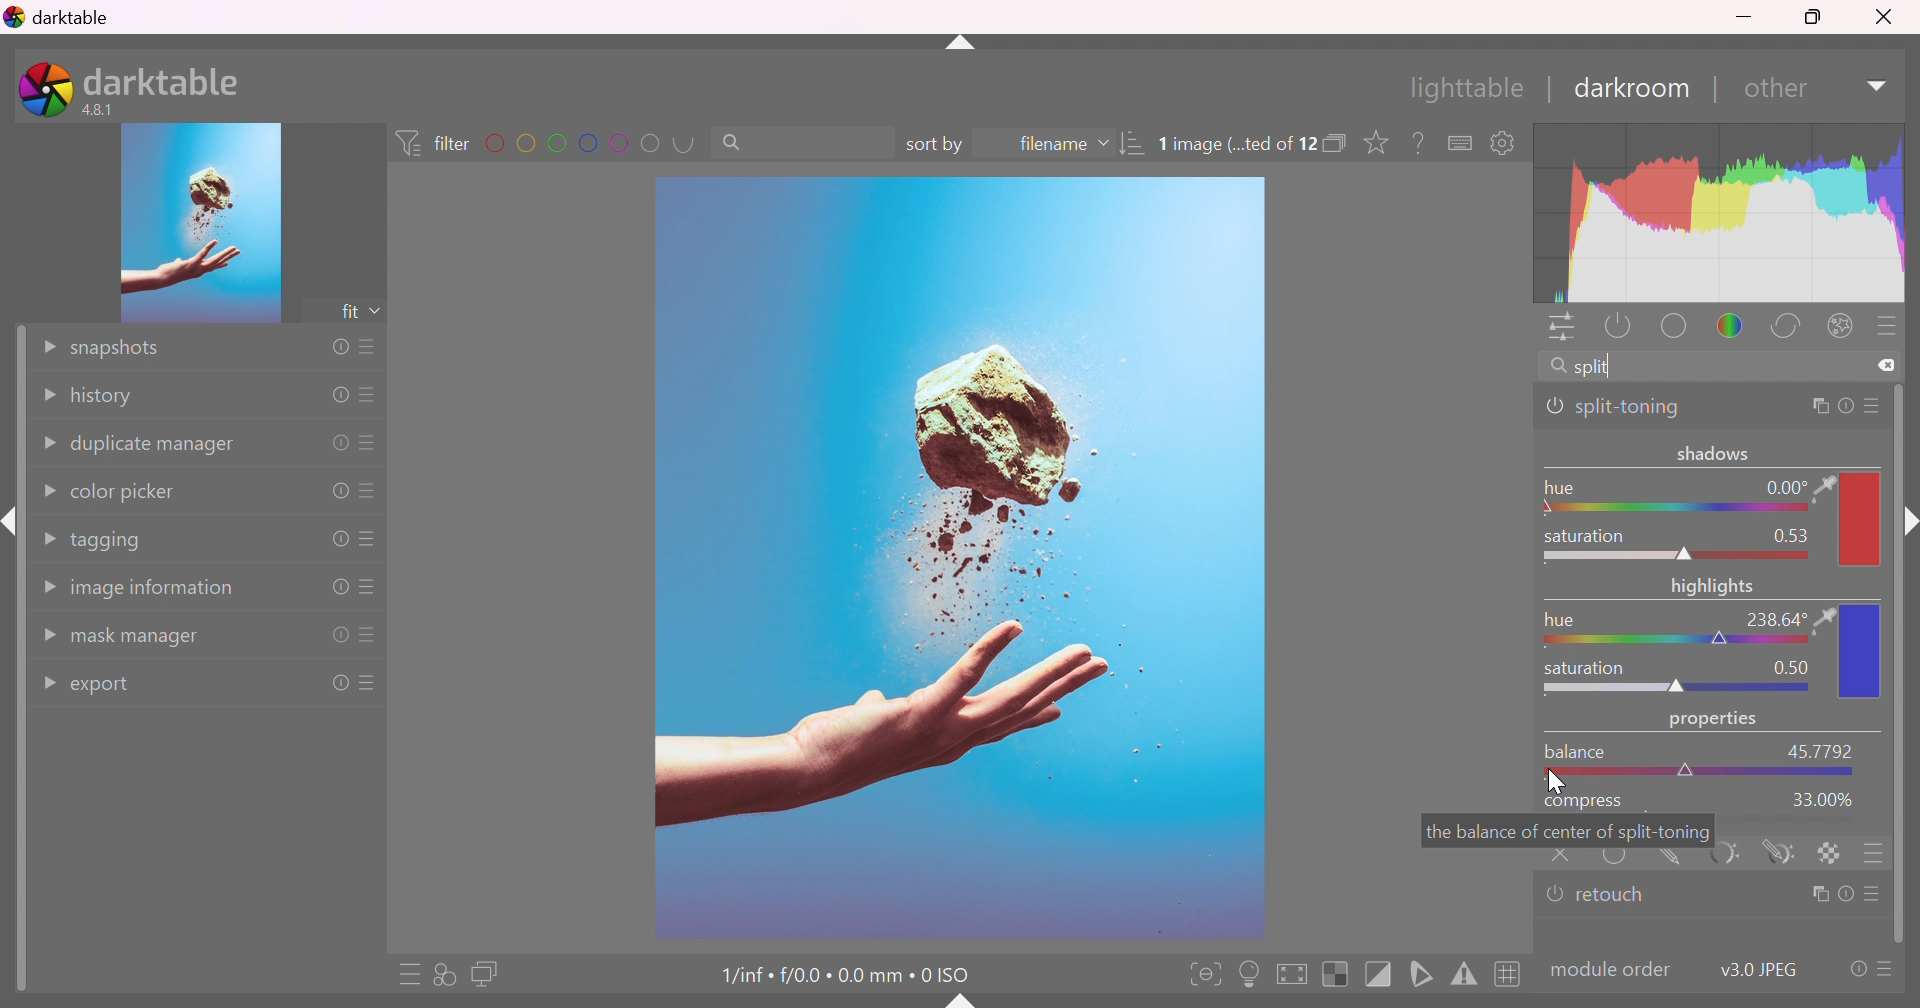  What do you see at coordinates (1553, 893) in the screenshot?
I see `'retouch' is switched off` at bounding box center [1553, 893].